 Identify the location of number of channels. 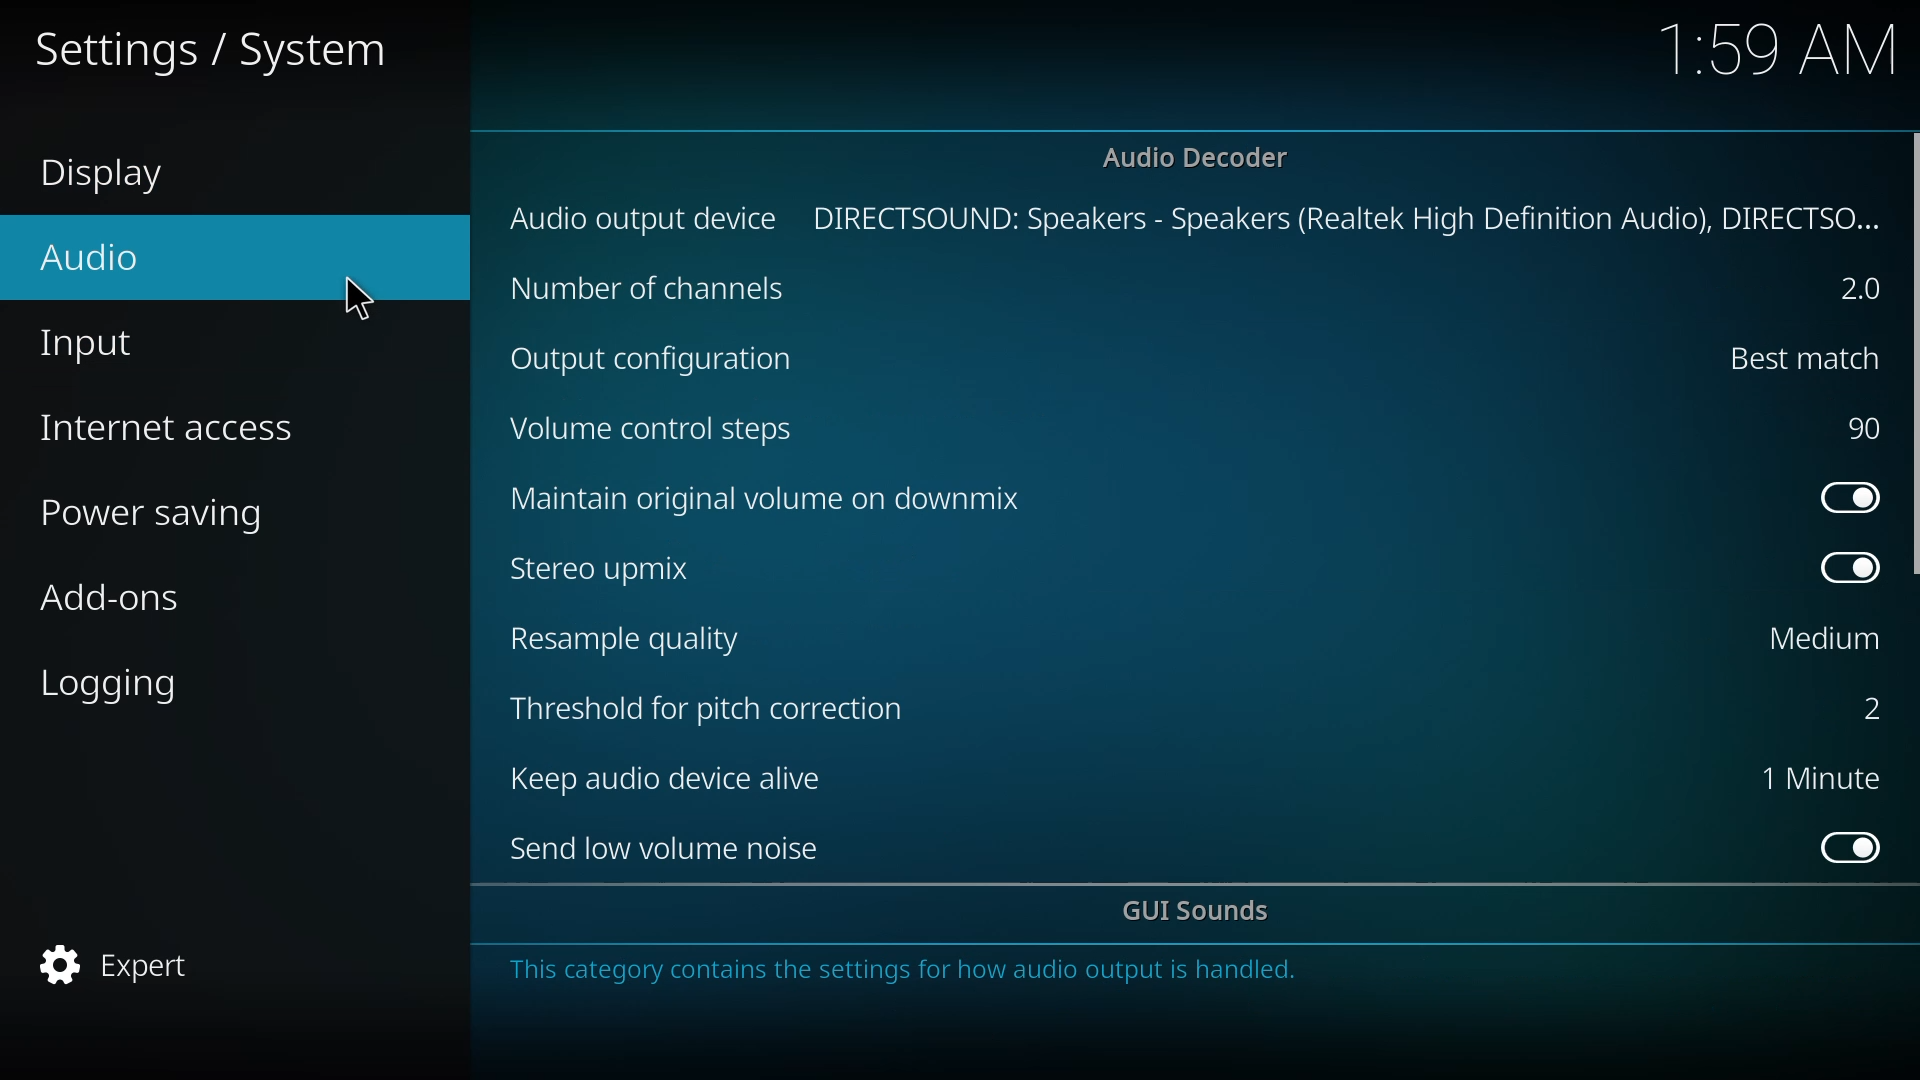
(650, 289).